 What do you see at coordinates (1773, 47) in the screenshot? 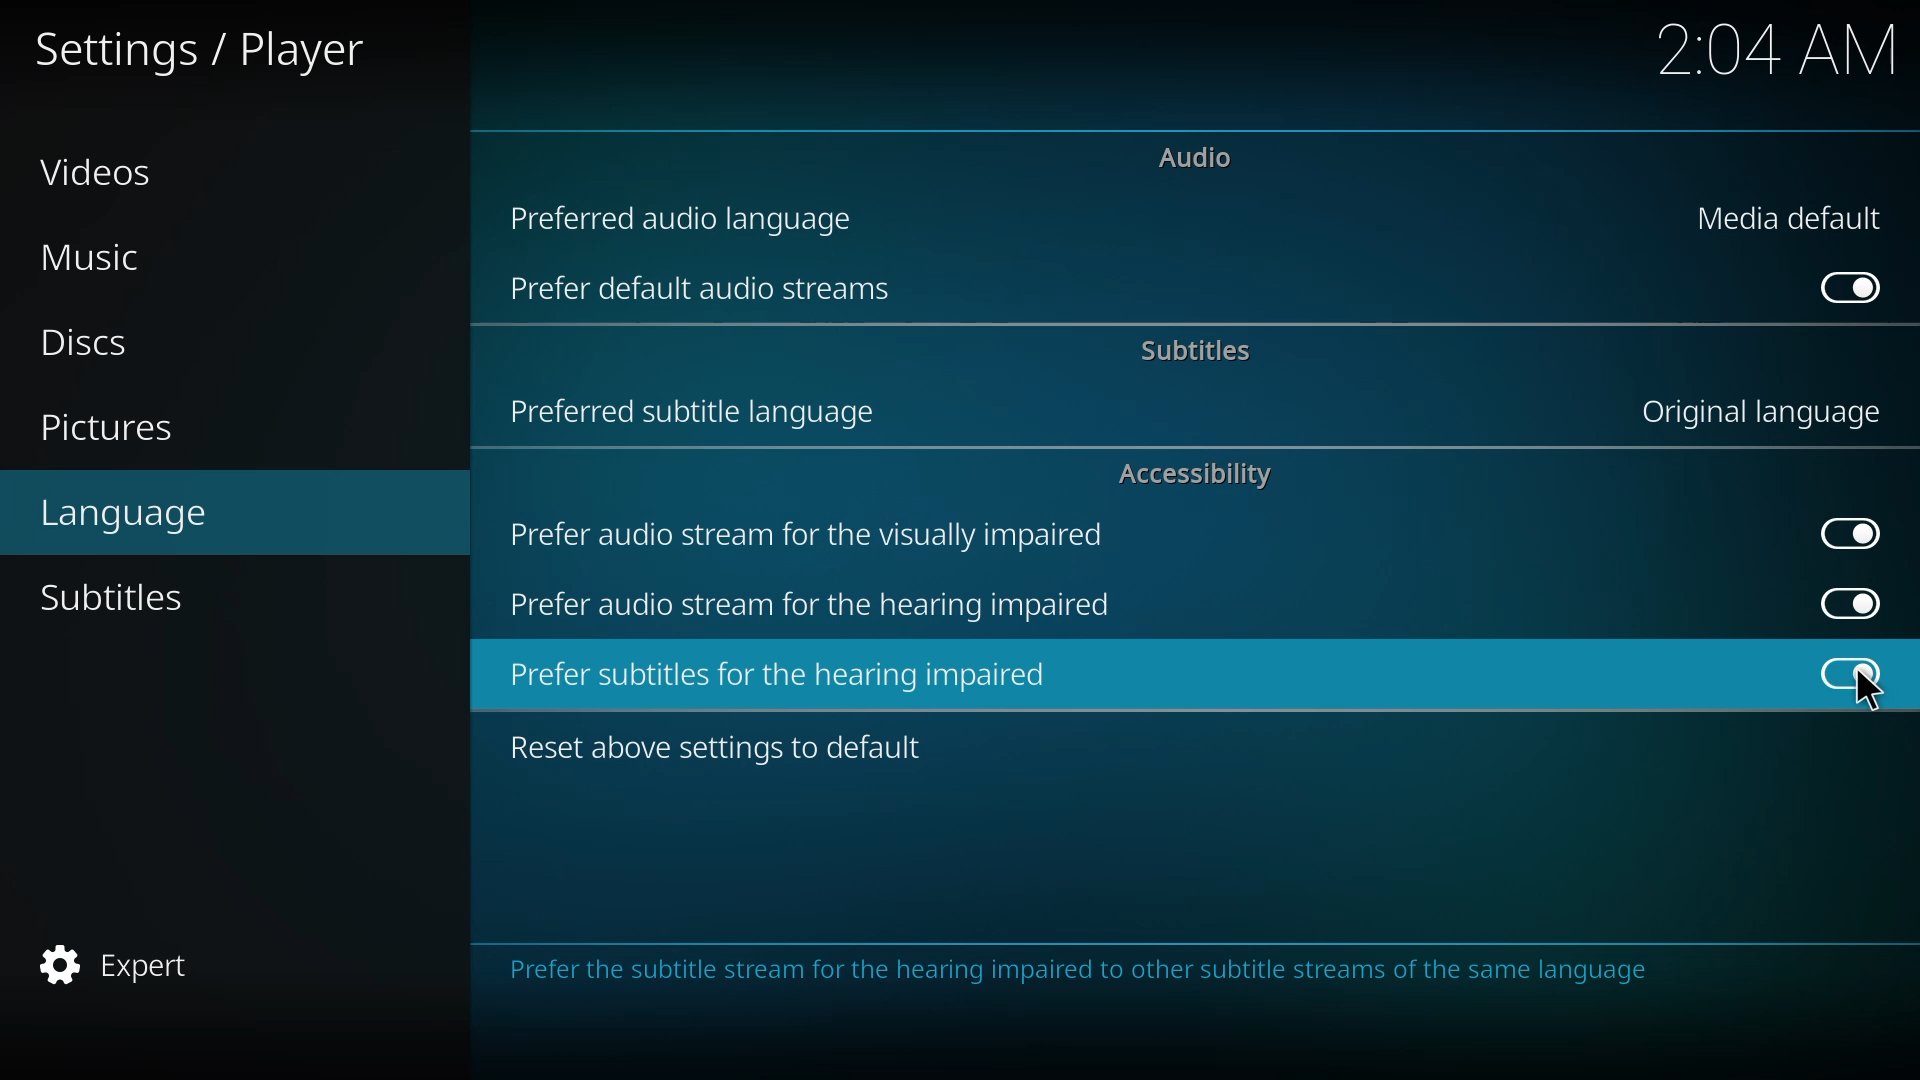
I see `time` at bounding box center [1773, 47].